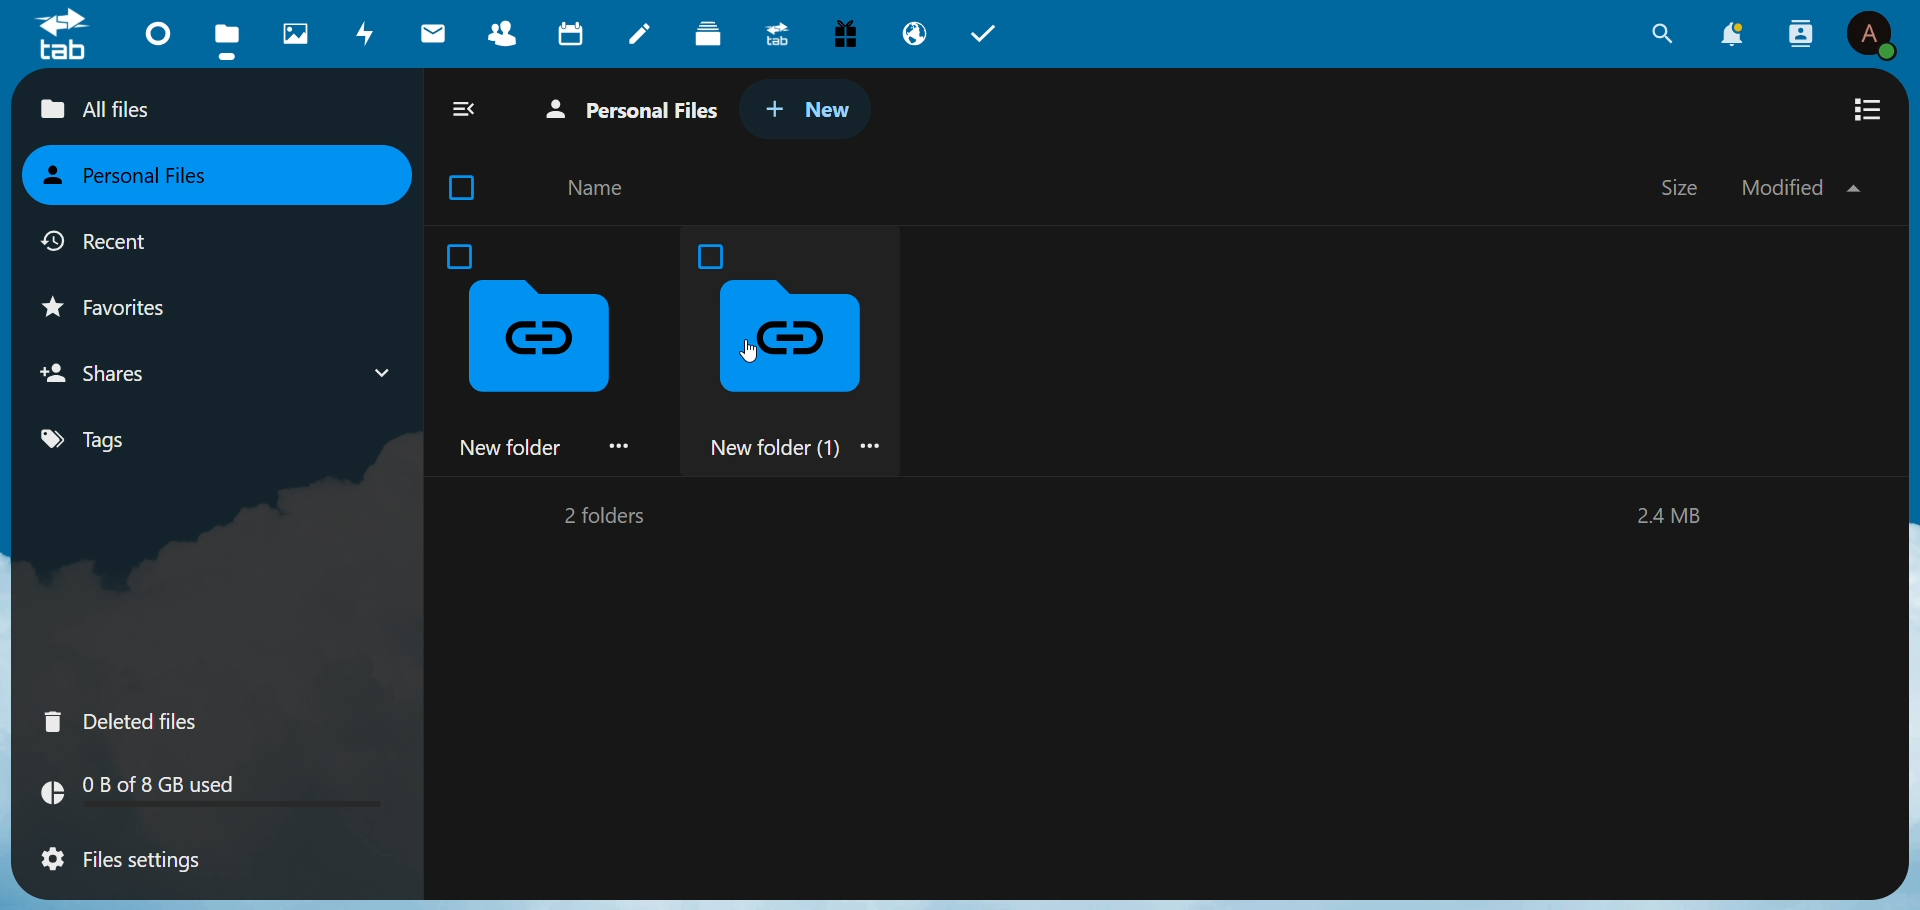 The image size is (1920, 910). What do you see at coordinates (1873, 34) in the screenshot?
I see `user` at bounding box center [1873, 34].